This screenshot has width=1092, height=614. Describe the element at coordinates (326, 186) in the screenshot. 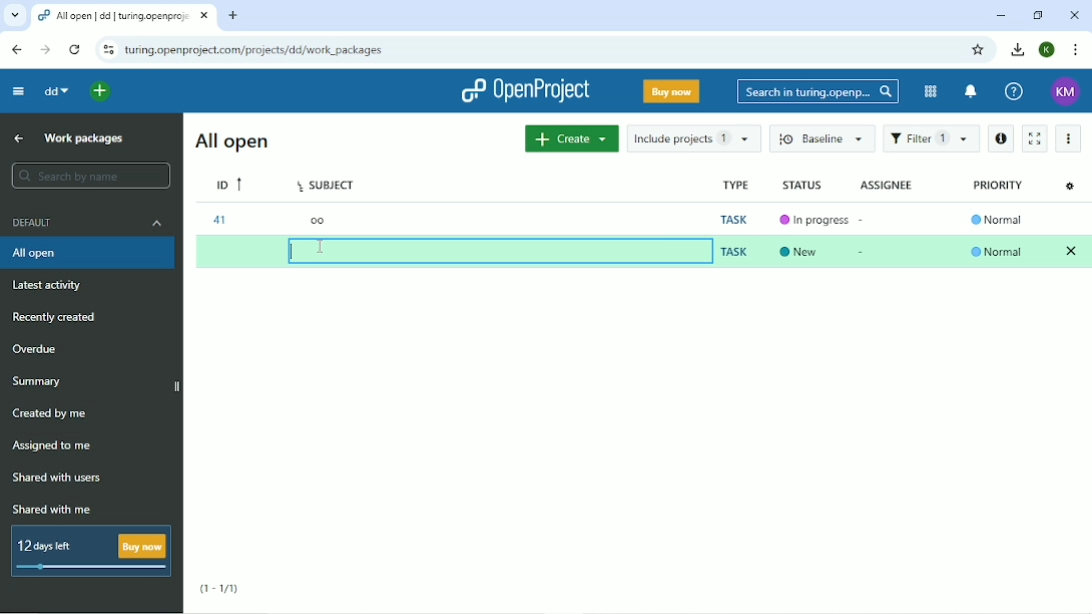

I see `Subject` at that location.